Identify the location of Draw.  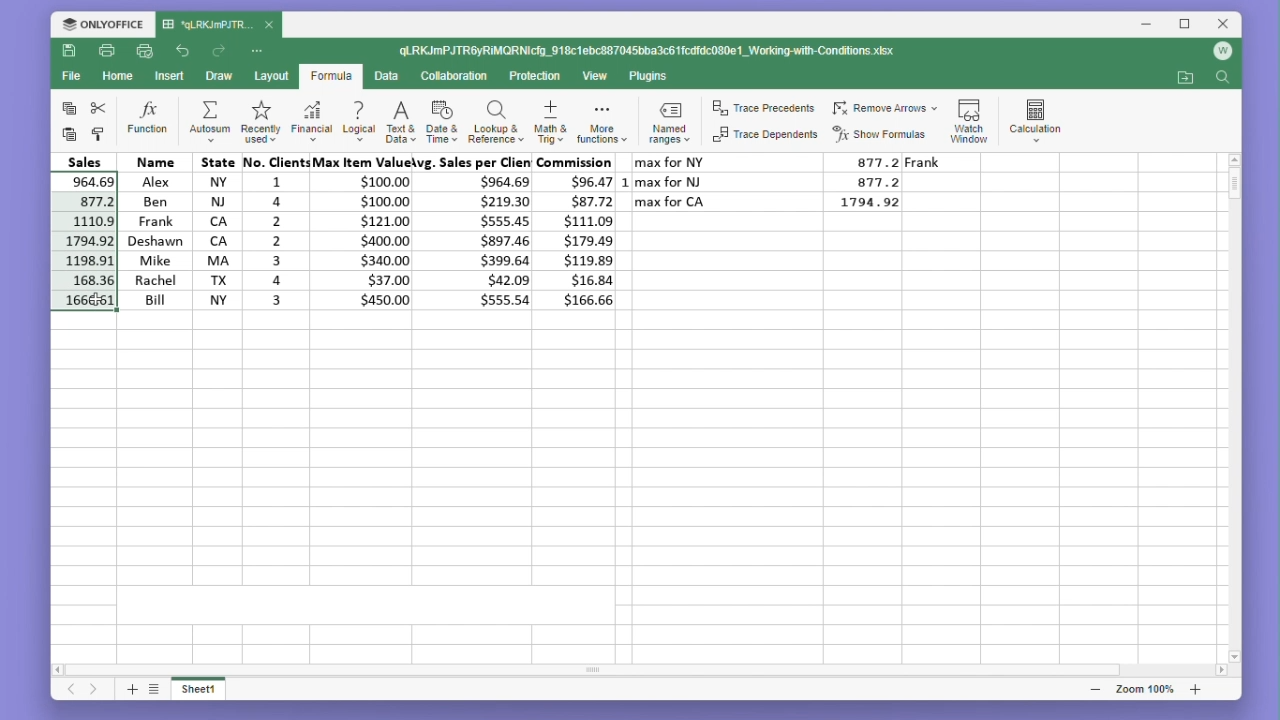
(218, 76).